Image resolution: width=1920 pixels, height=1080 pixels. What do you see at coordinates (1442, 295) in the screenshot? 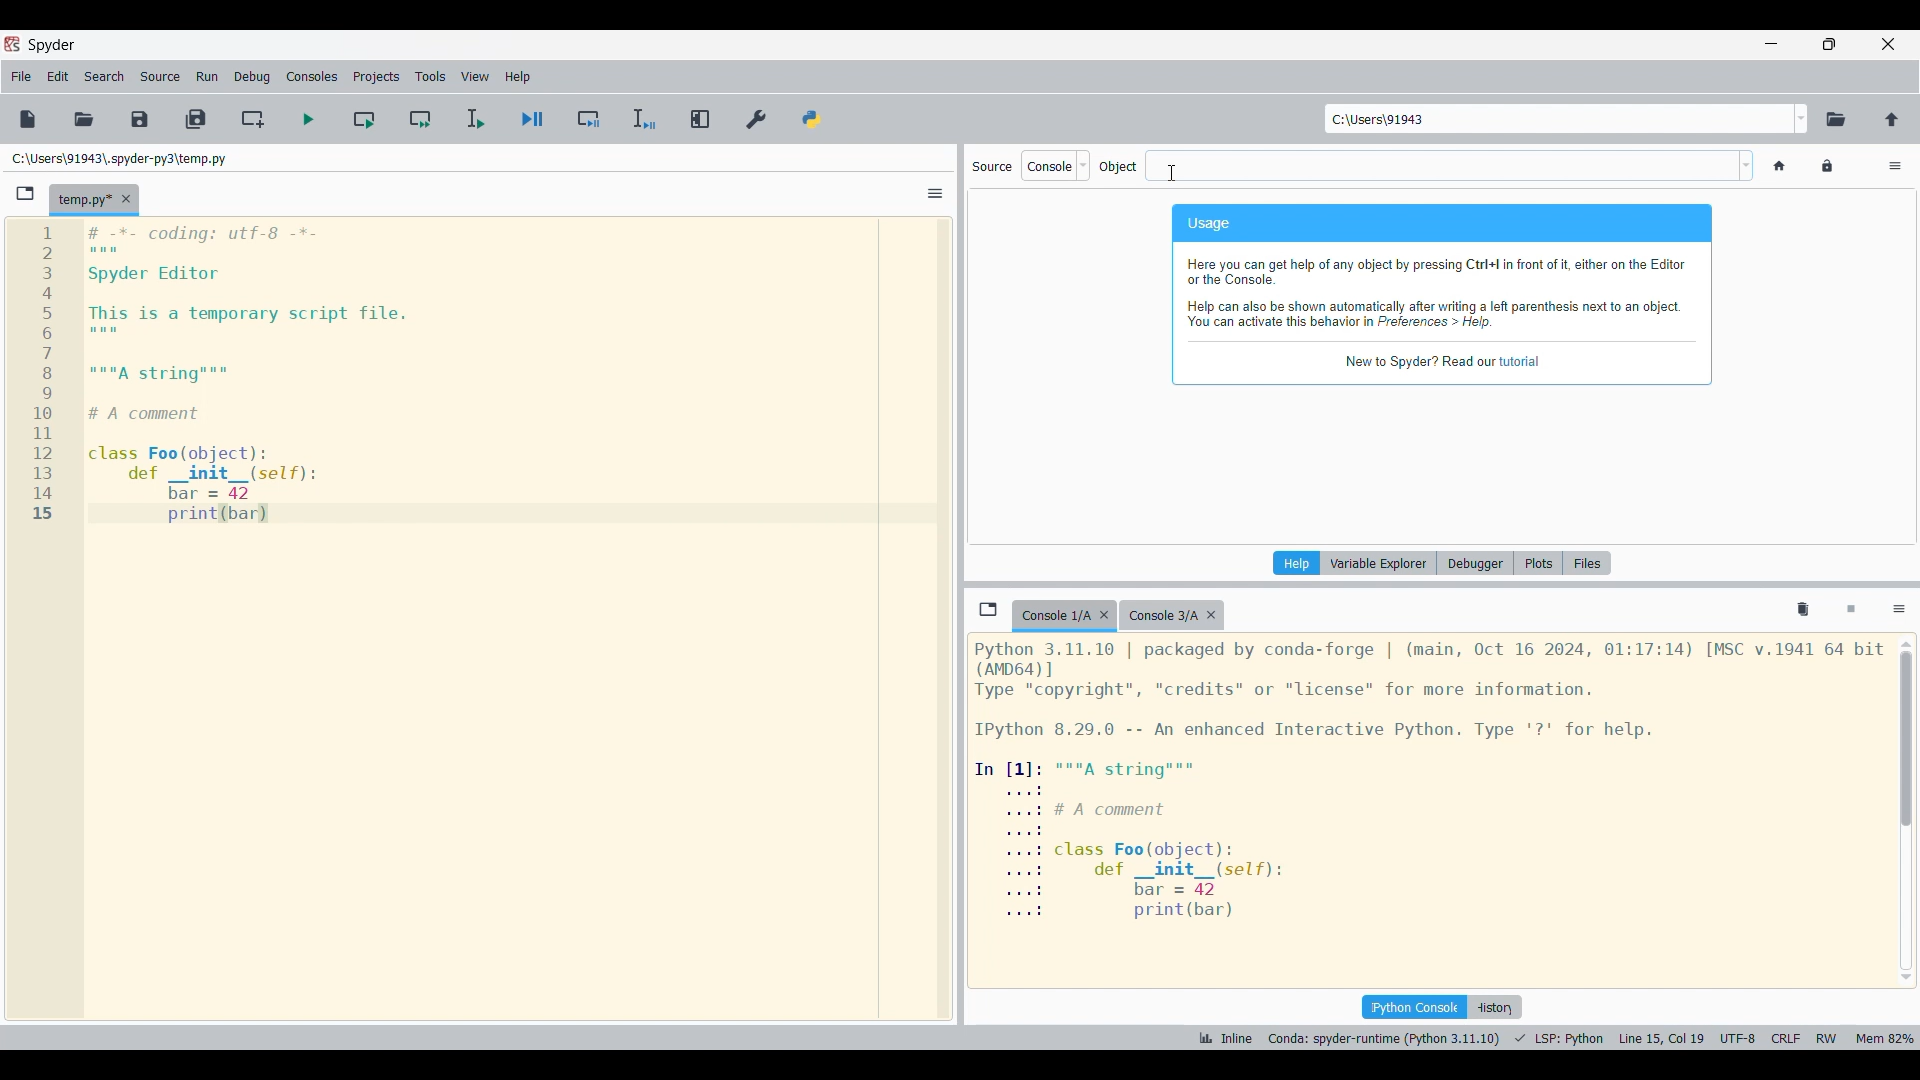
I see `Description of current pane` at bounding box center [1442, 295].